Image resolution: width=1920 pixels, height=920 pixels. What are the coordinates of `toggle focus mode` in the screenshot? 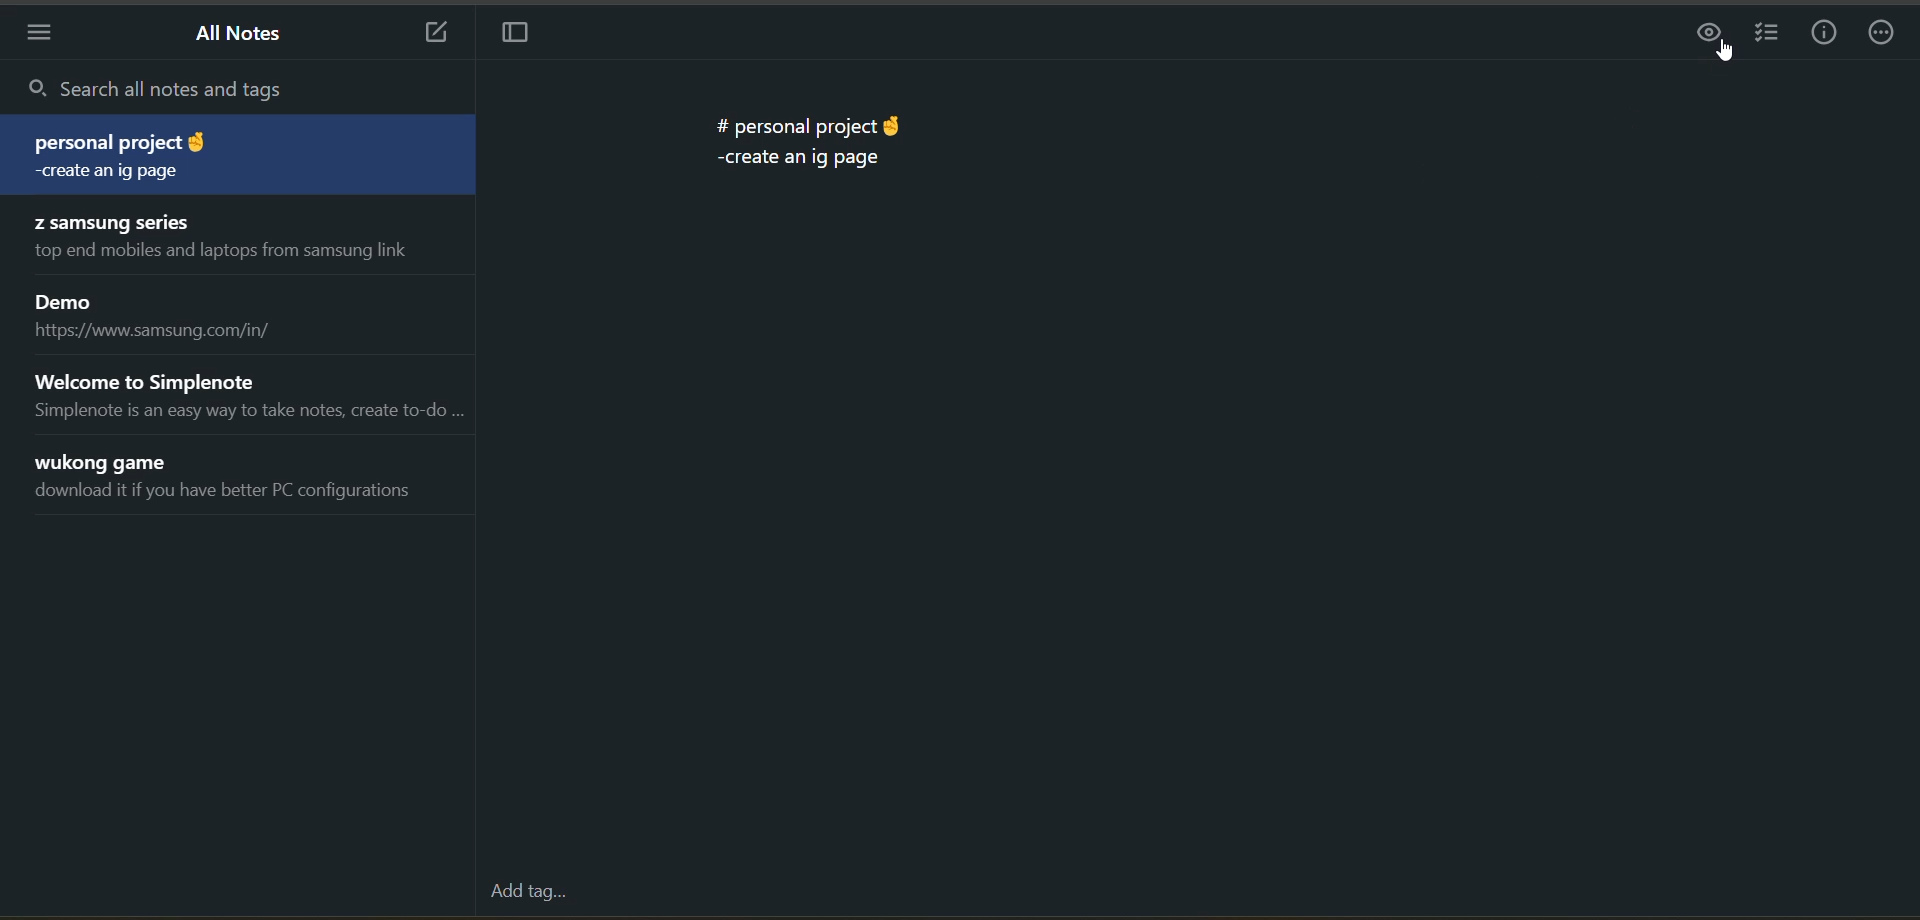 It's located at (517, 36).